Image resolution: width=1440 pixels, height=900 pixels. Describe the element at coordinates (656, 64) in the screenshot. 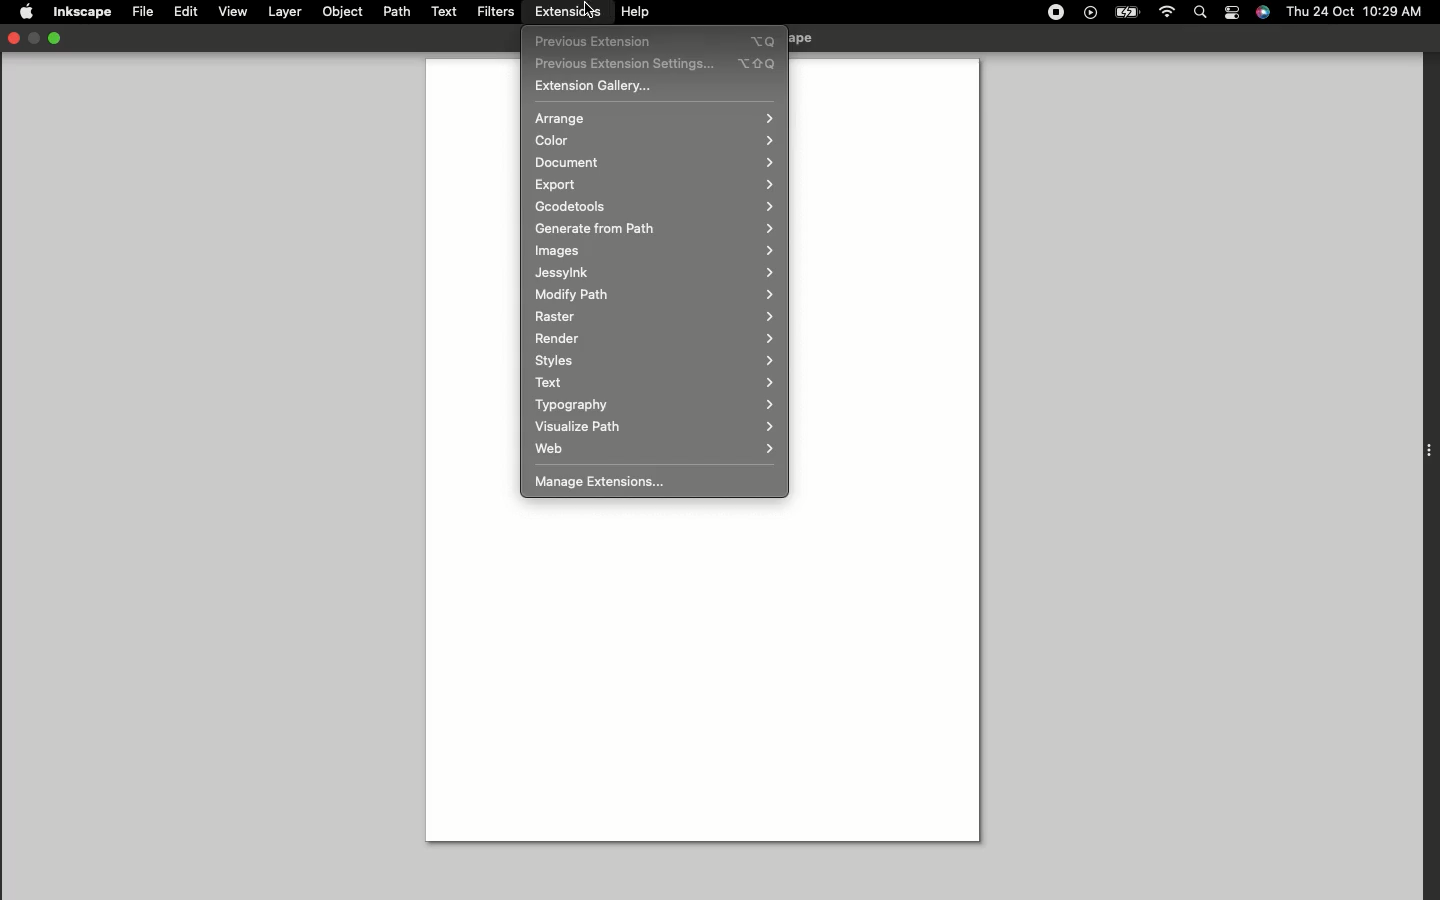

I see `Previous extension settings` at that location.